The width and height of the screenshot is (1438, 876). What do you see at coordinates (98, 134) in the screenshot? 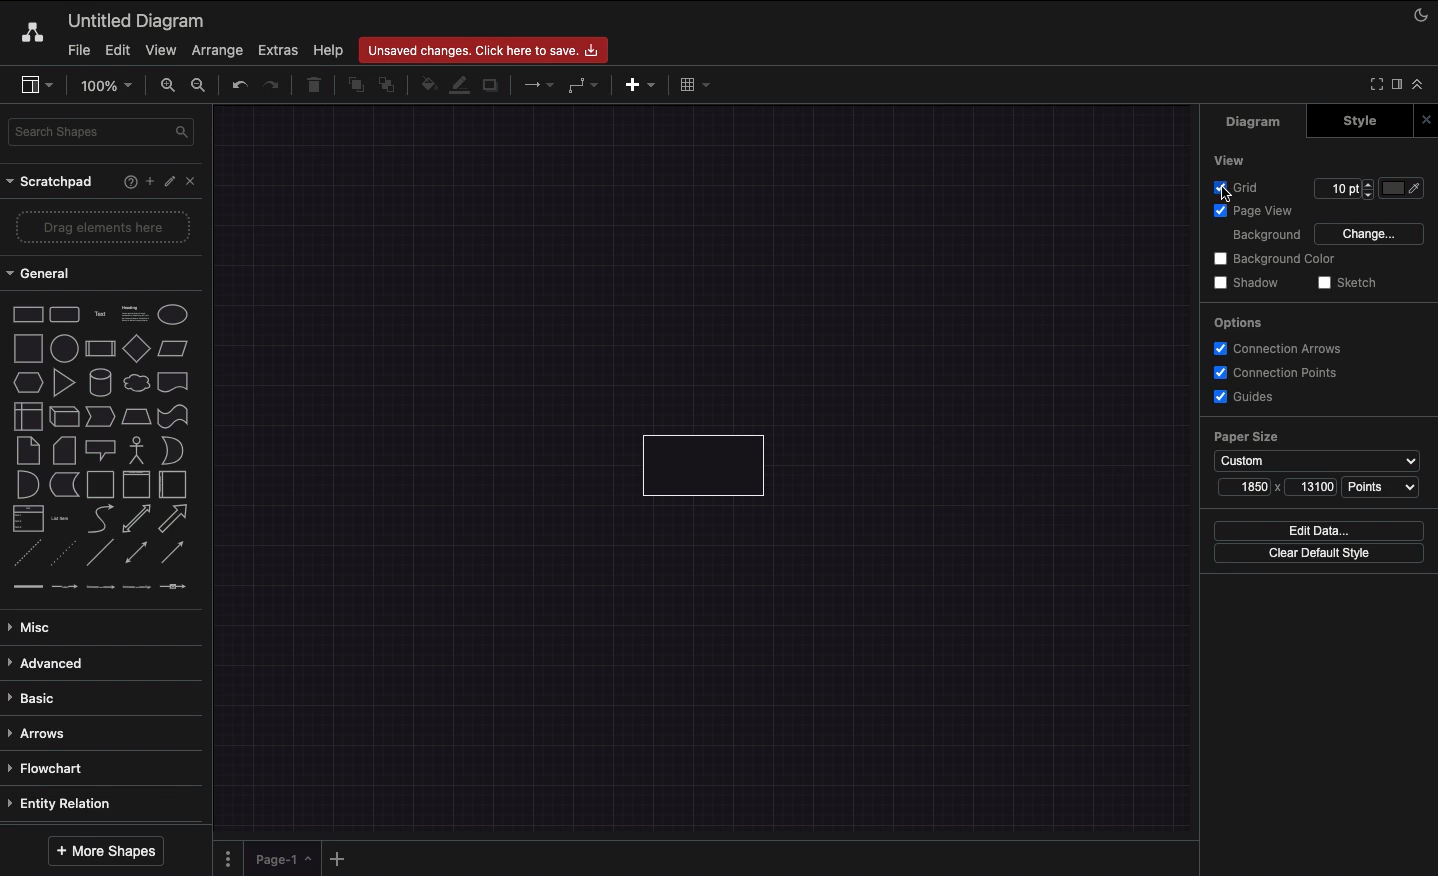
I see `Search shape` at bounding box center [98, 134].